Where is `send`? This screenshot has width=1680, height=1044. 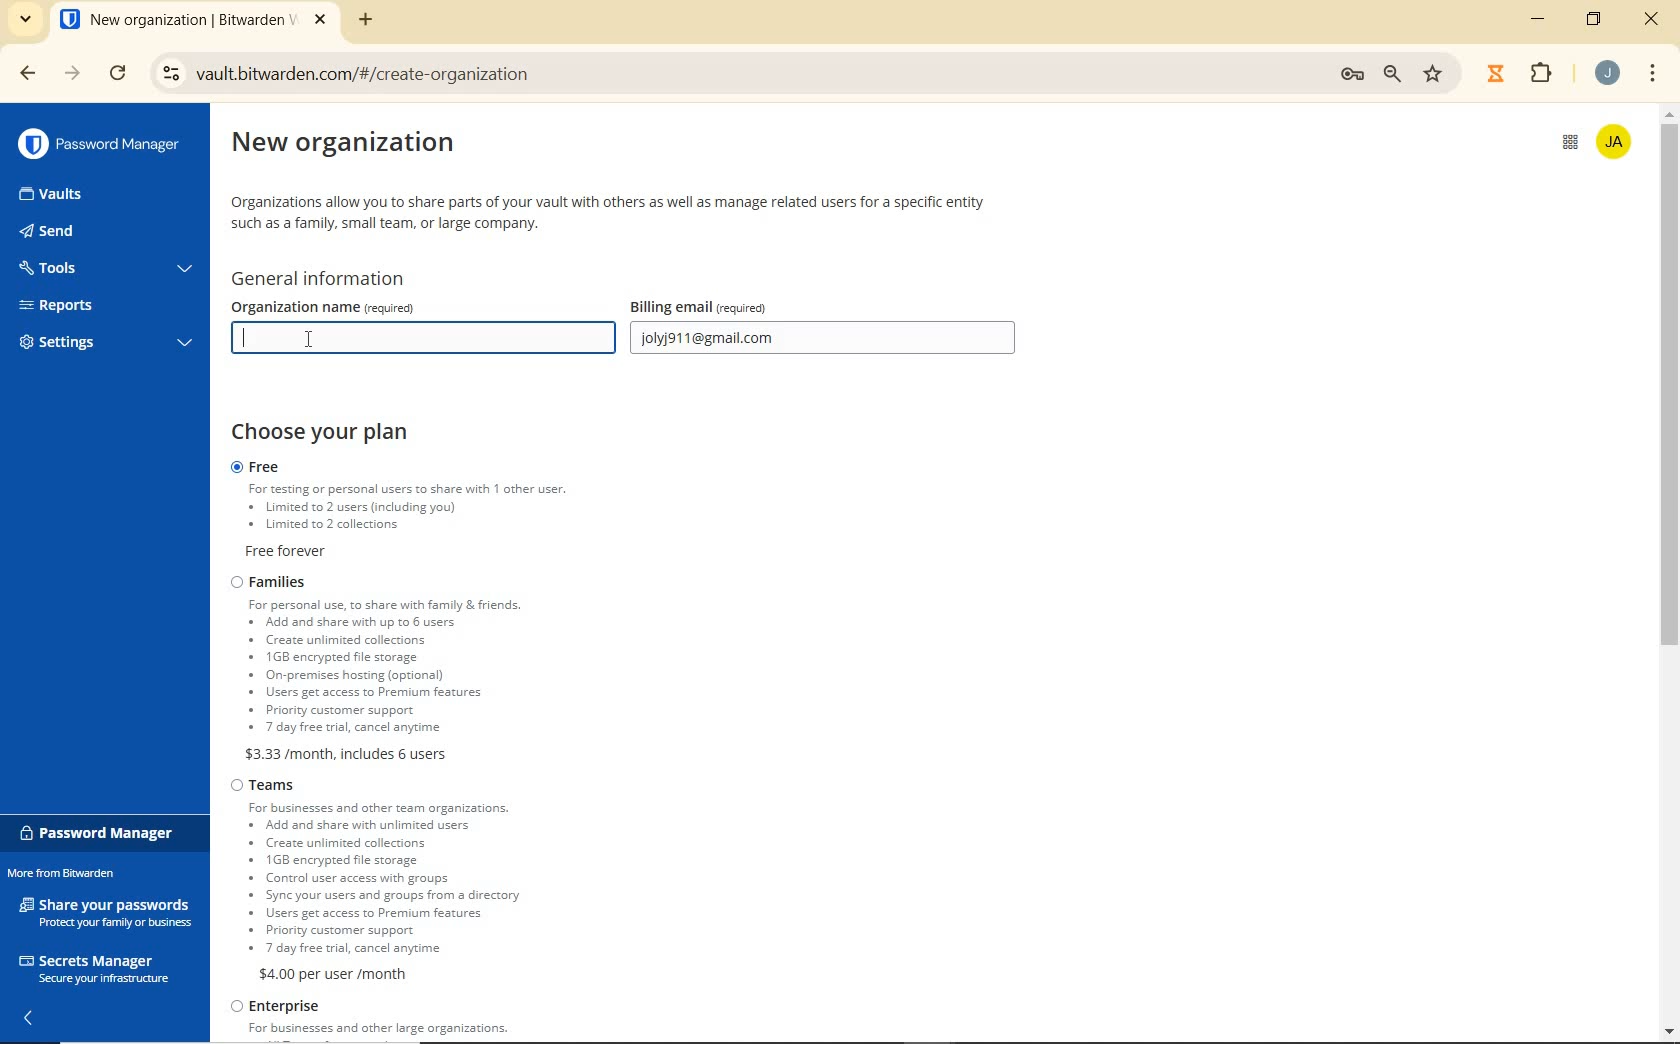
send is located at coordinates (80, 233).